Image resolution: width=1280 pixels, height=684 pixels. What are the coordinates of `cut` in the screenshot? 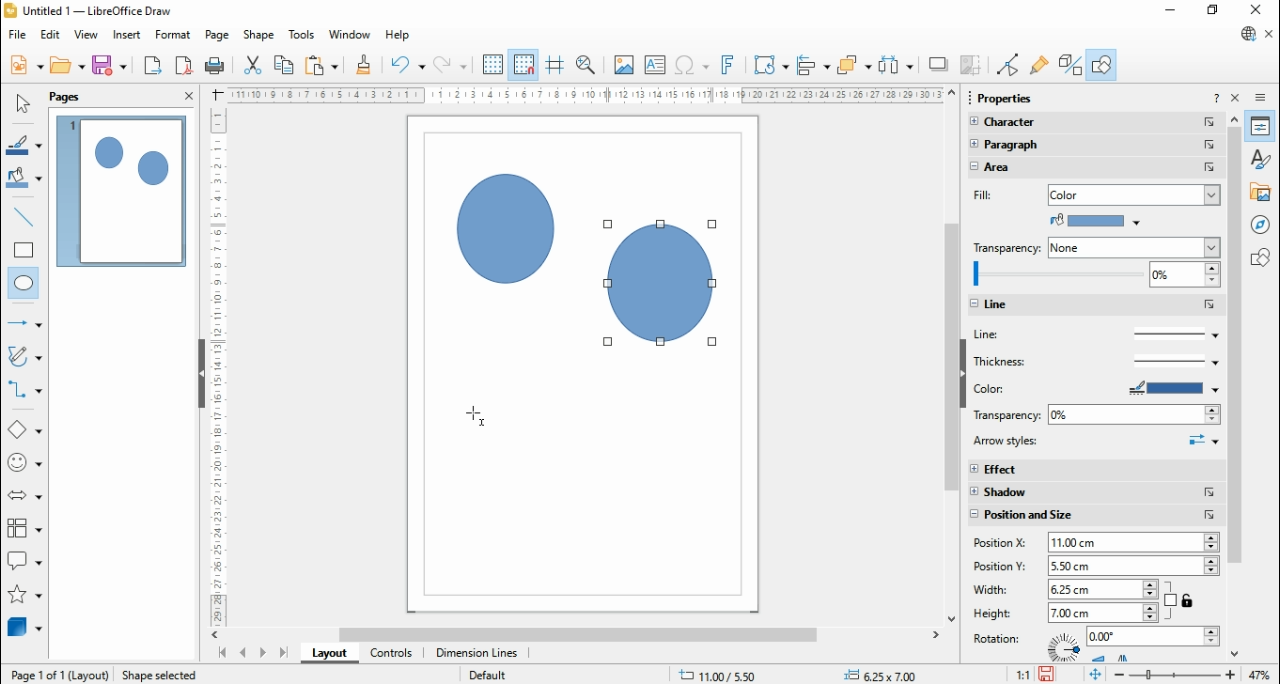 It's located at (252, 64).